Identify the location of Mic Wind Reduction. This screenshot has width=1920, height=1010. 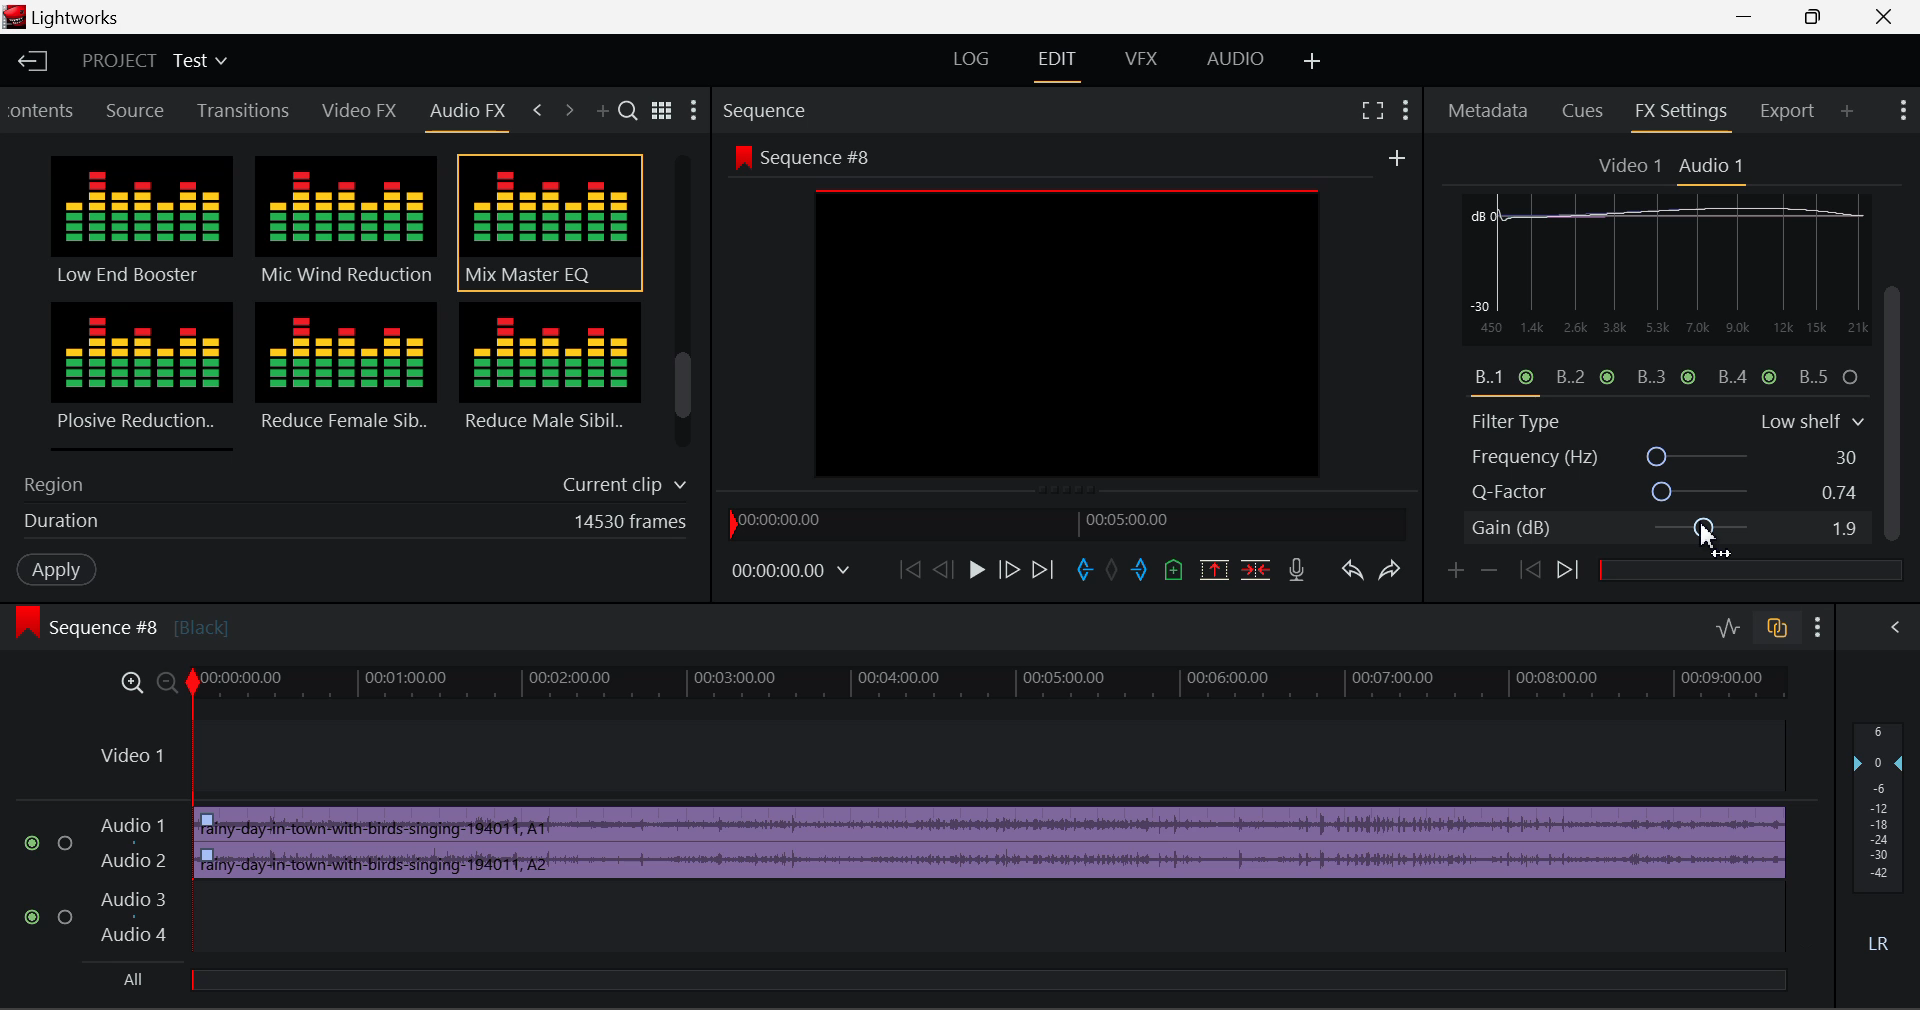
(347, 223).